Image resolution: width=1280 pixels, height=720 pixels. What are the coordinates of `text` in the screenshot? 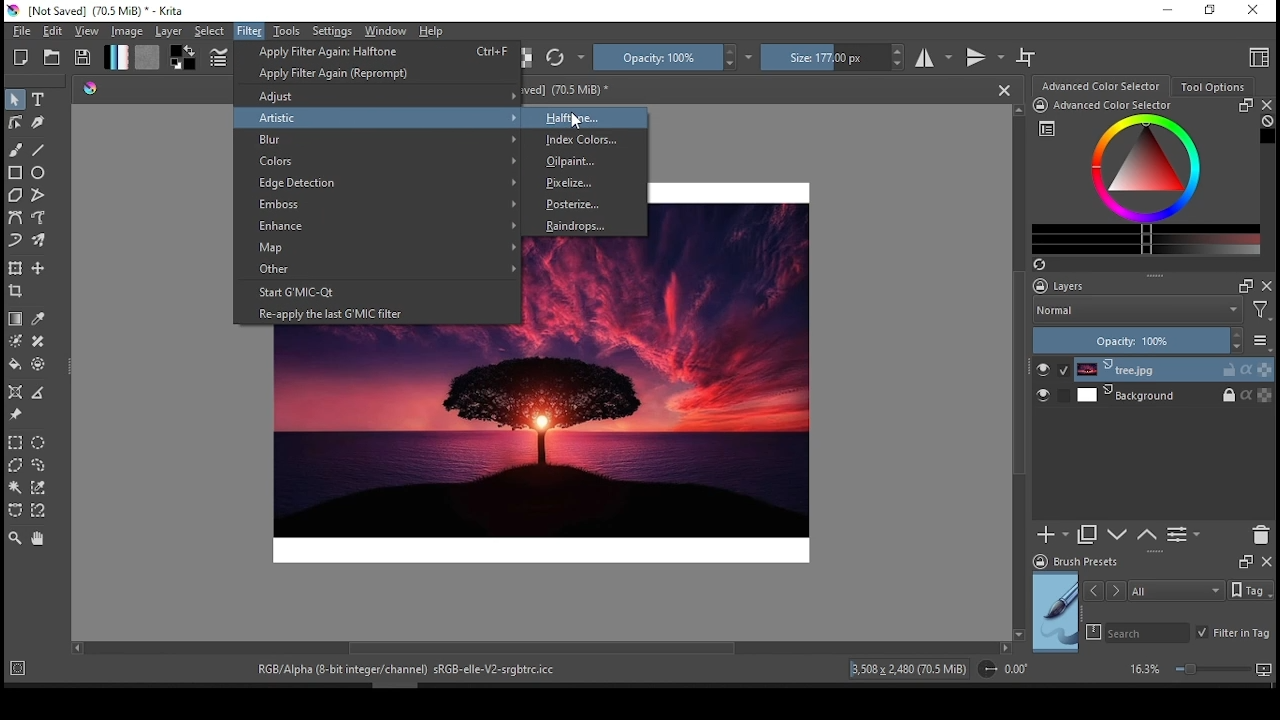 It's located at (415, 672).